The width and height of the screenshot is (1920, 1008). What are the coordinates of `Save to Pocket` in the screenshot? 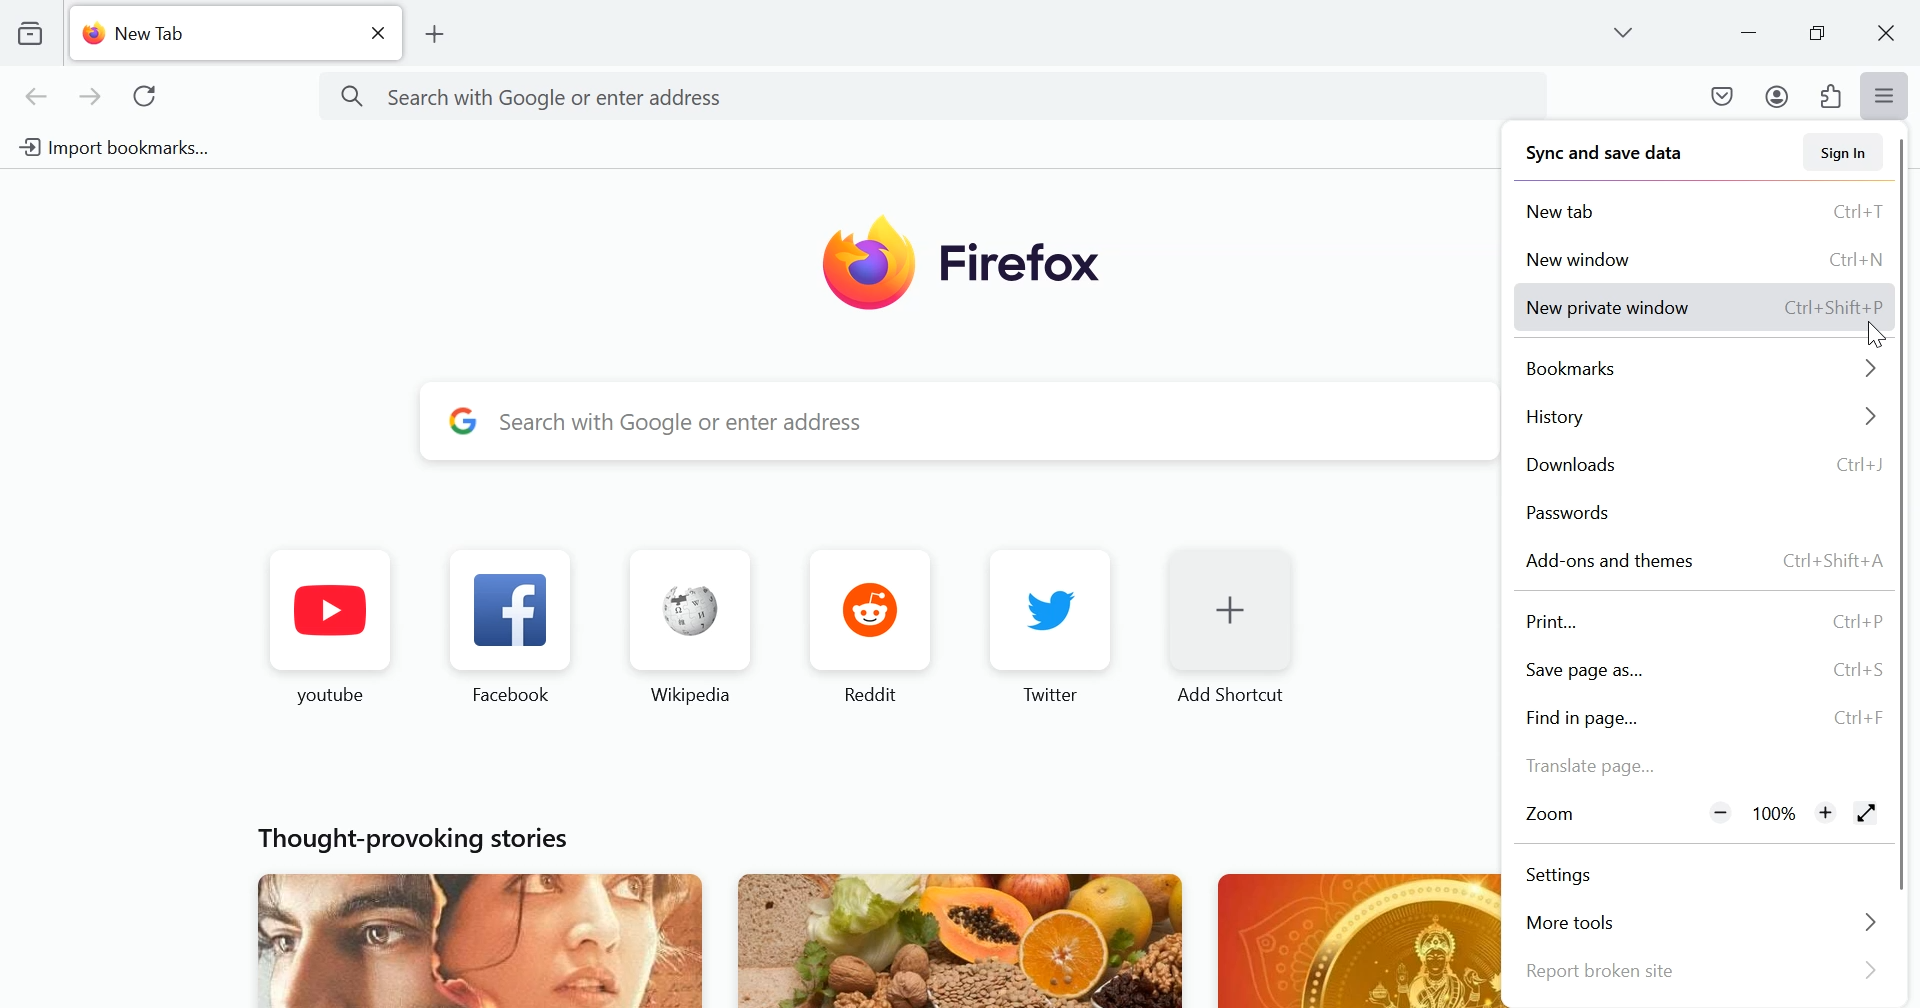 It's located at (1723, 97).